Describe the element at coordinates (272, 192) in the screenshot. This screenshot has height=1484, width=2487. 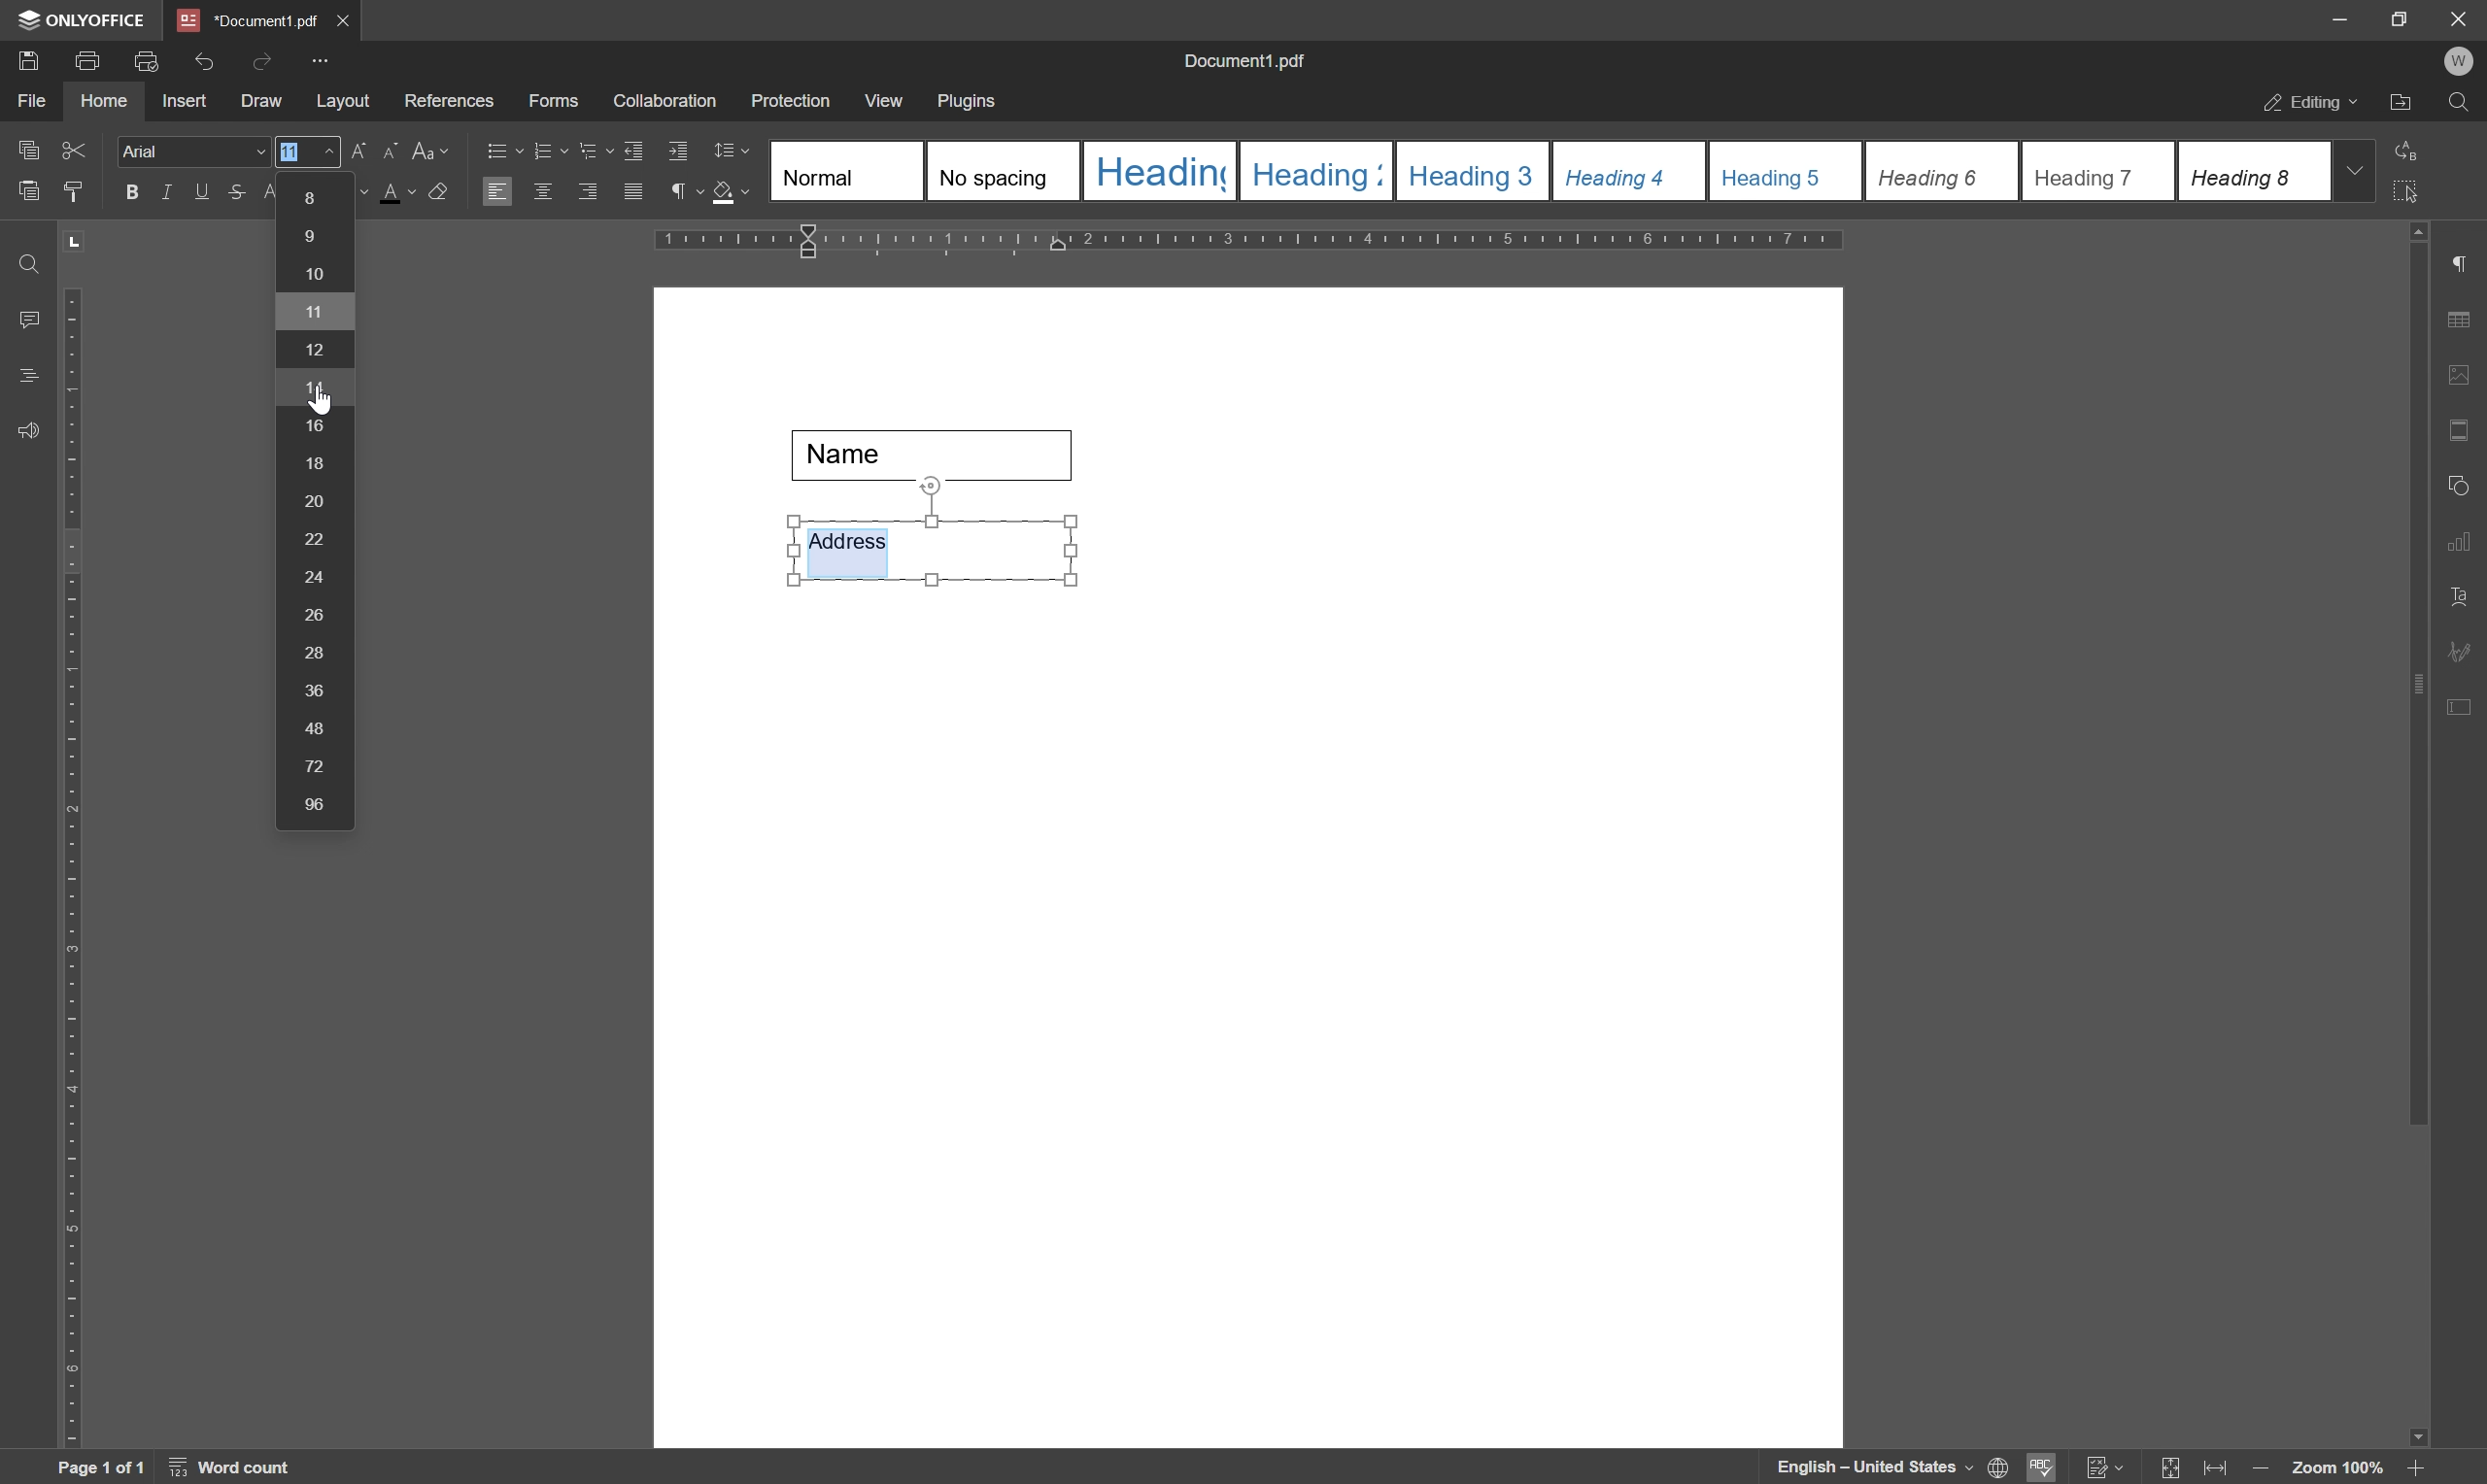
I see `superscript` at that location.